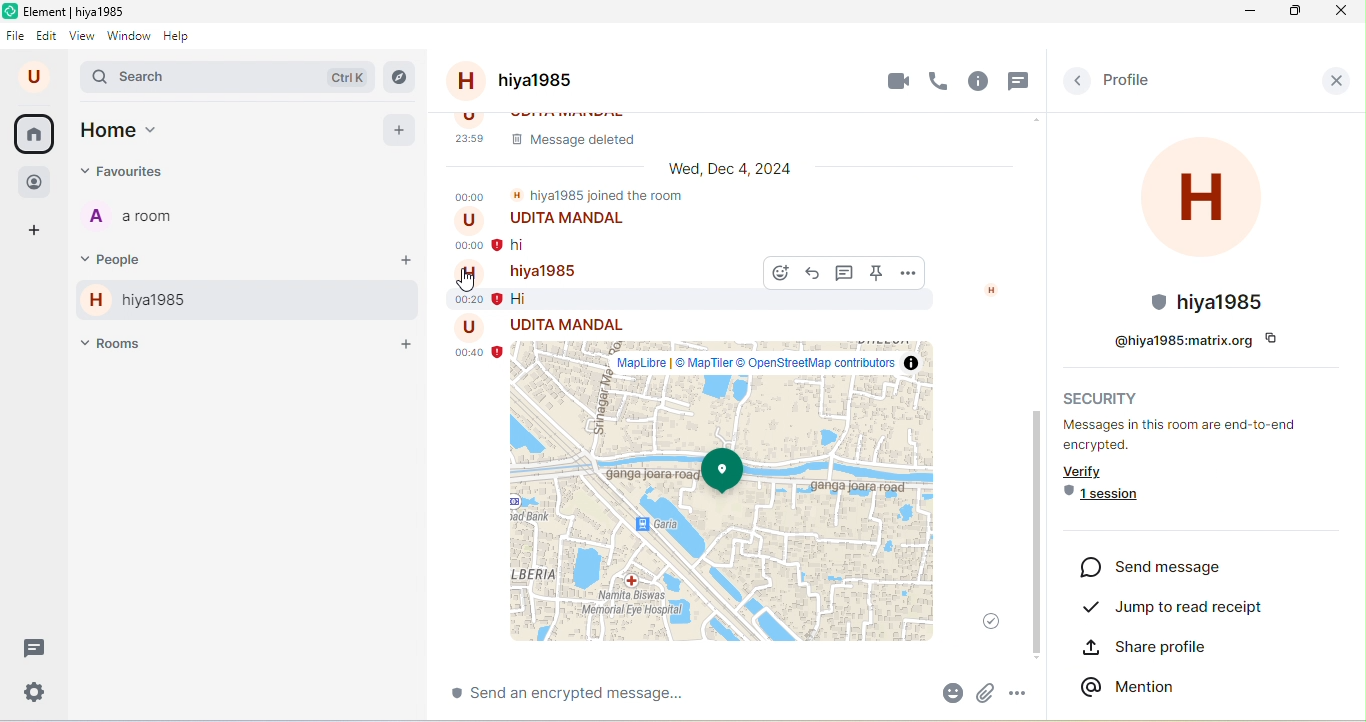 This screenshot has width=1366, height=722. Describe the element at coordinates (908, 273) in the screenshot. I see `options` at that location.